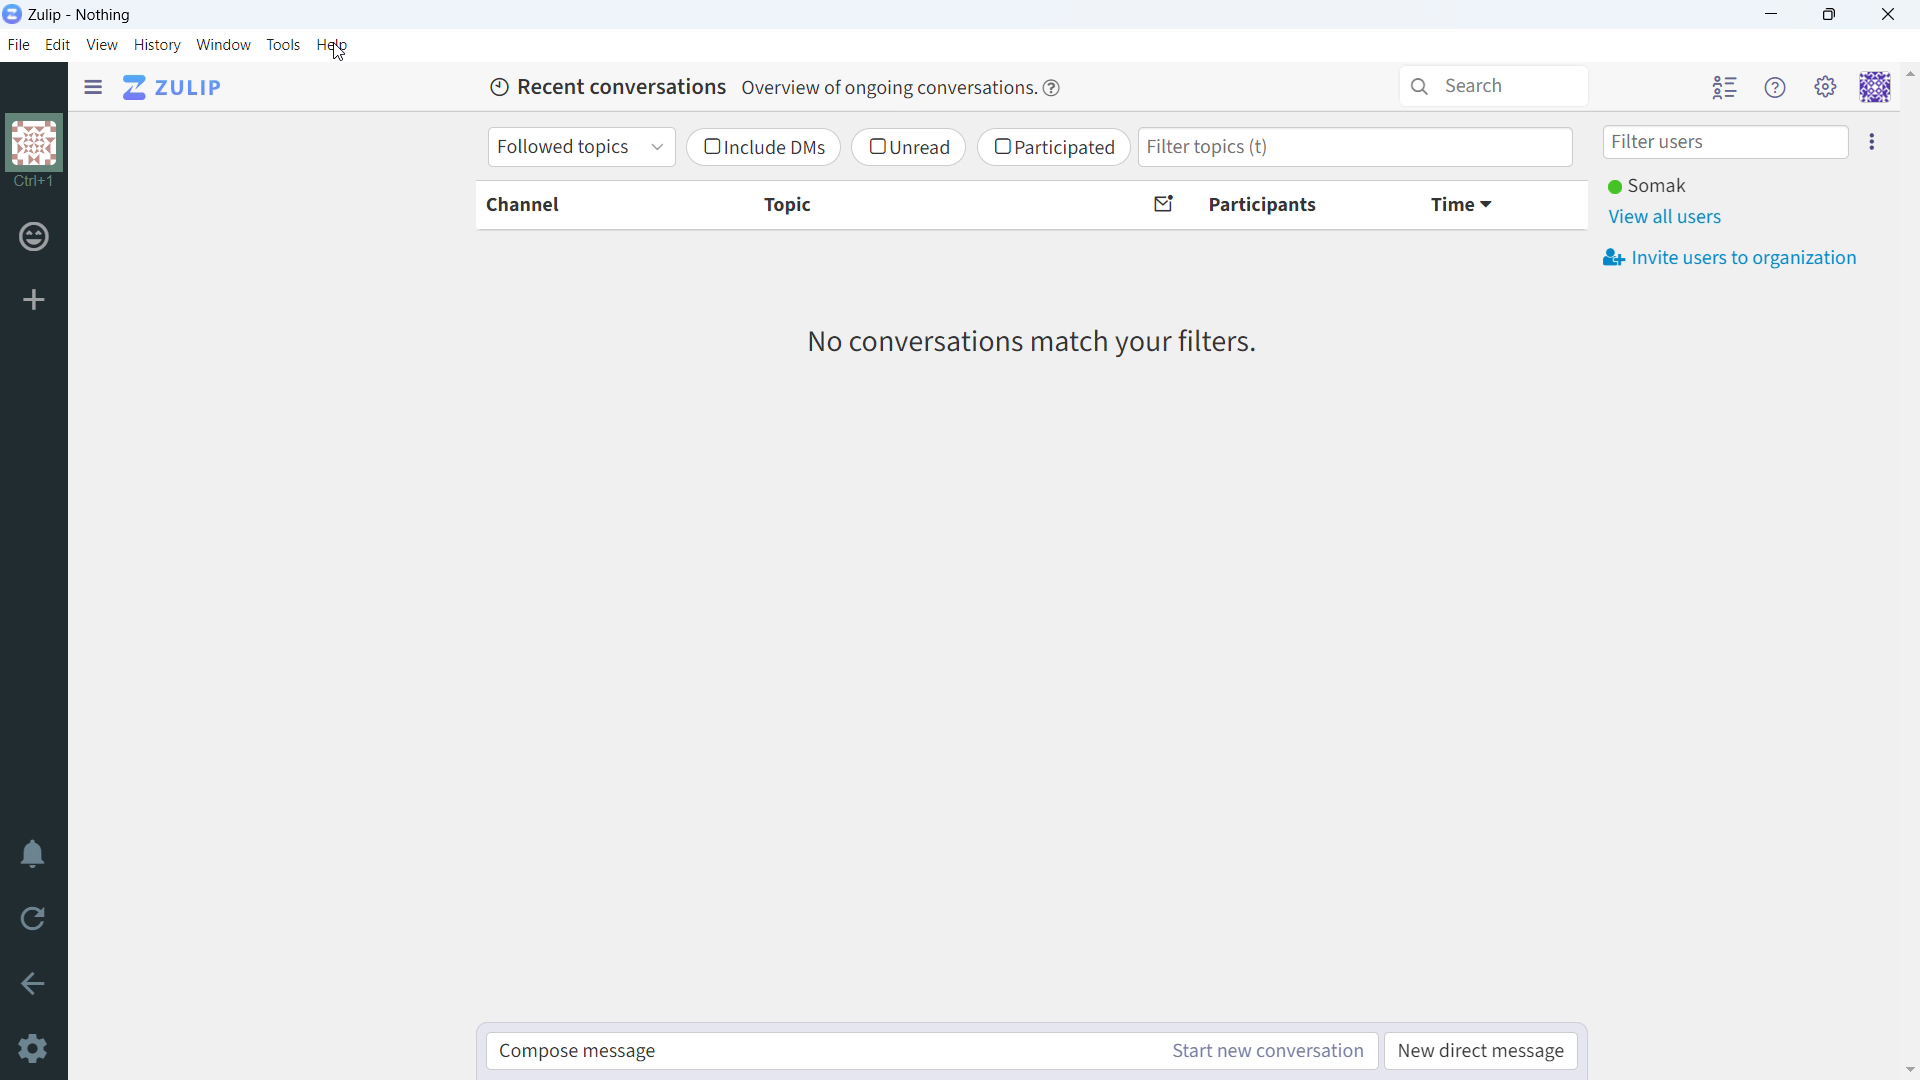  Describe the element at coordinates (1262, 206) in the screenshot. I see `sort by participants` at that location.